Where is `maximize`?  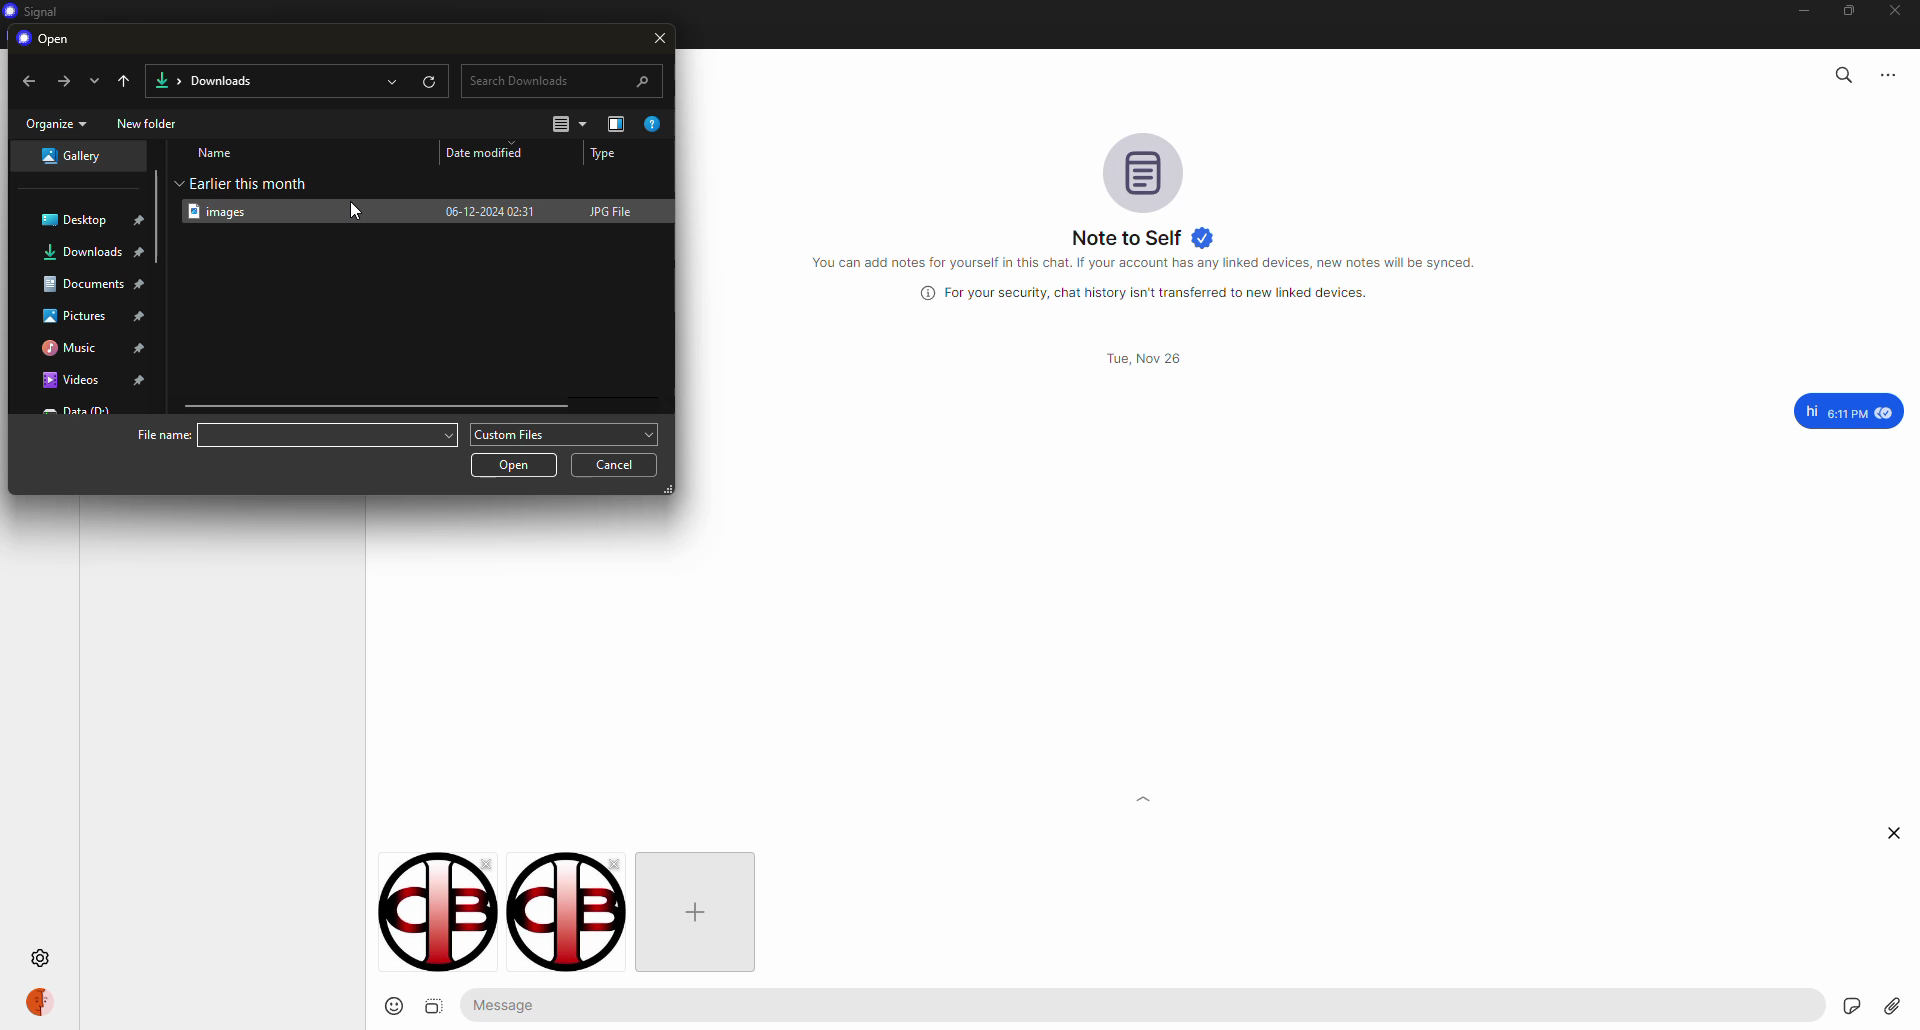
maximize is located at coordinates (1849, 15).